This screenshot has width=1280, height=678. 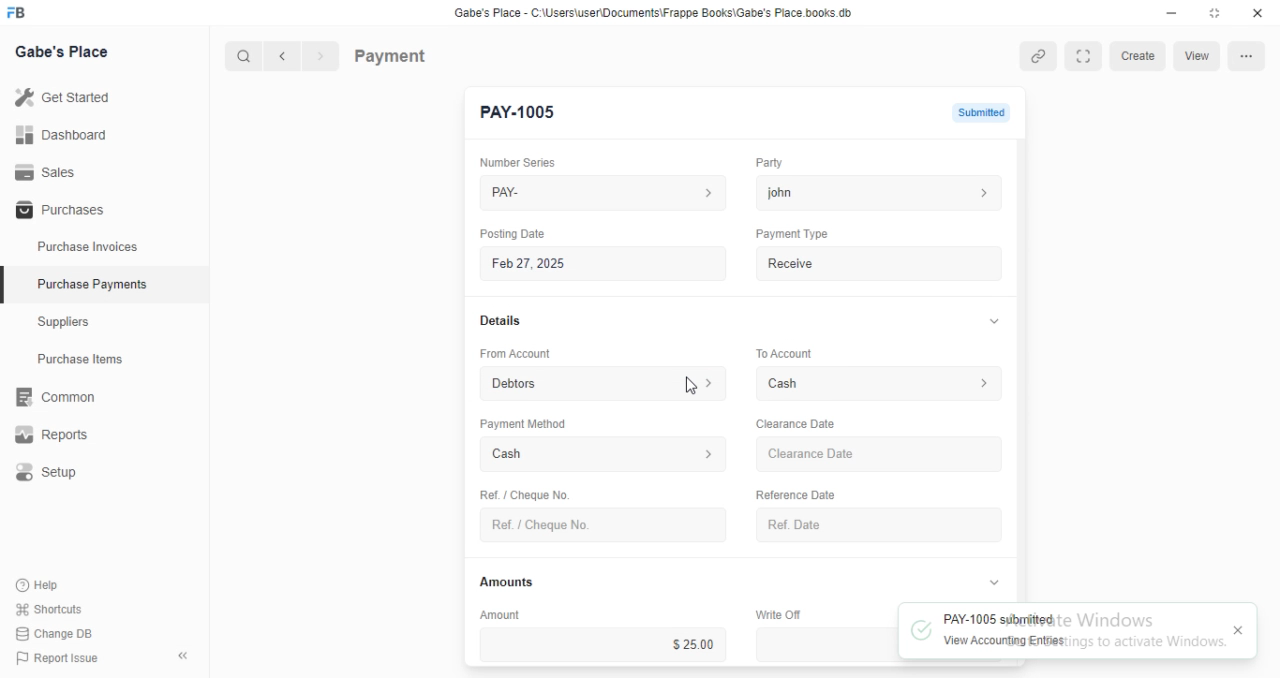 What do you see at coordinates (776, 614) in the screenshot?
I see `Write Off` at bounding box center [776, 614].